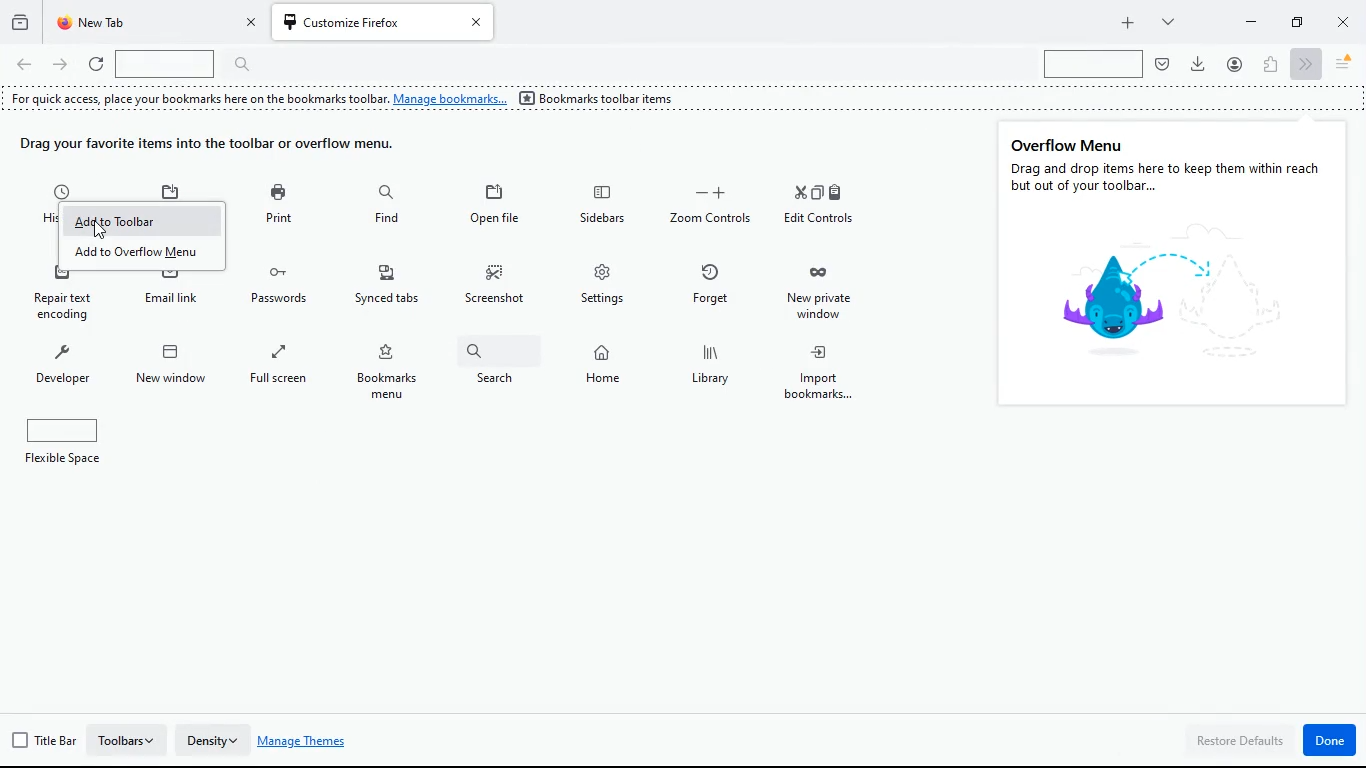 The height and width of the screenshot is (768, 1366). What do you see at coordinates (222, 146) in the screenshot?
I see `drag items` at bounding box center [222, 146].